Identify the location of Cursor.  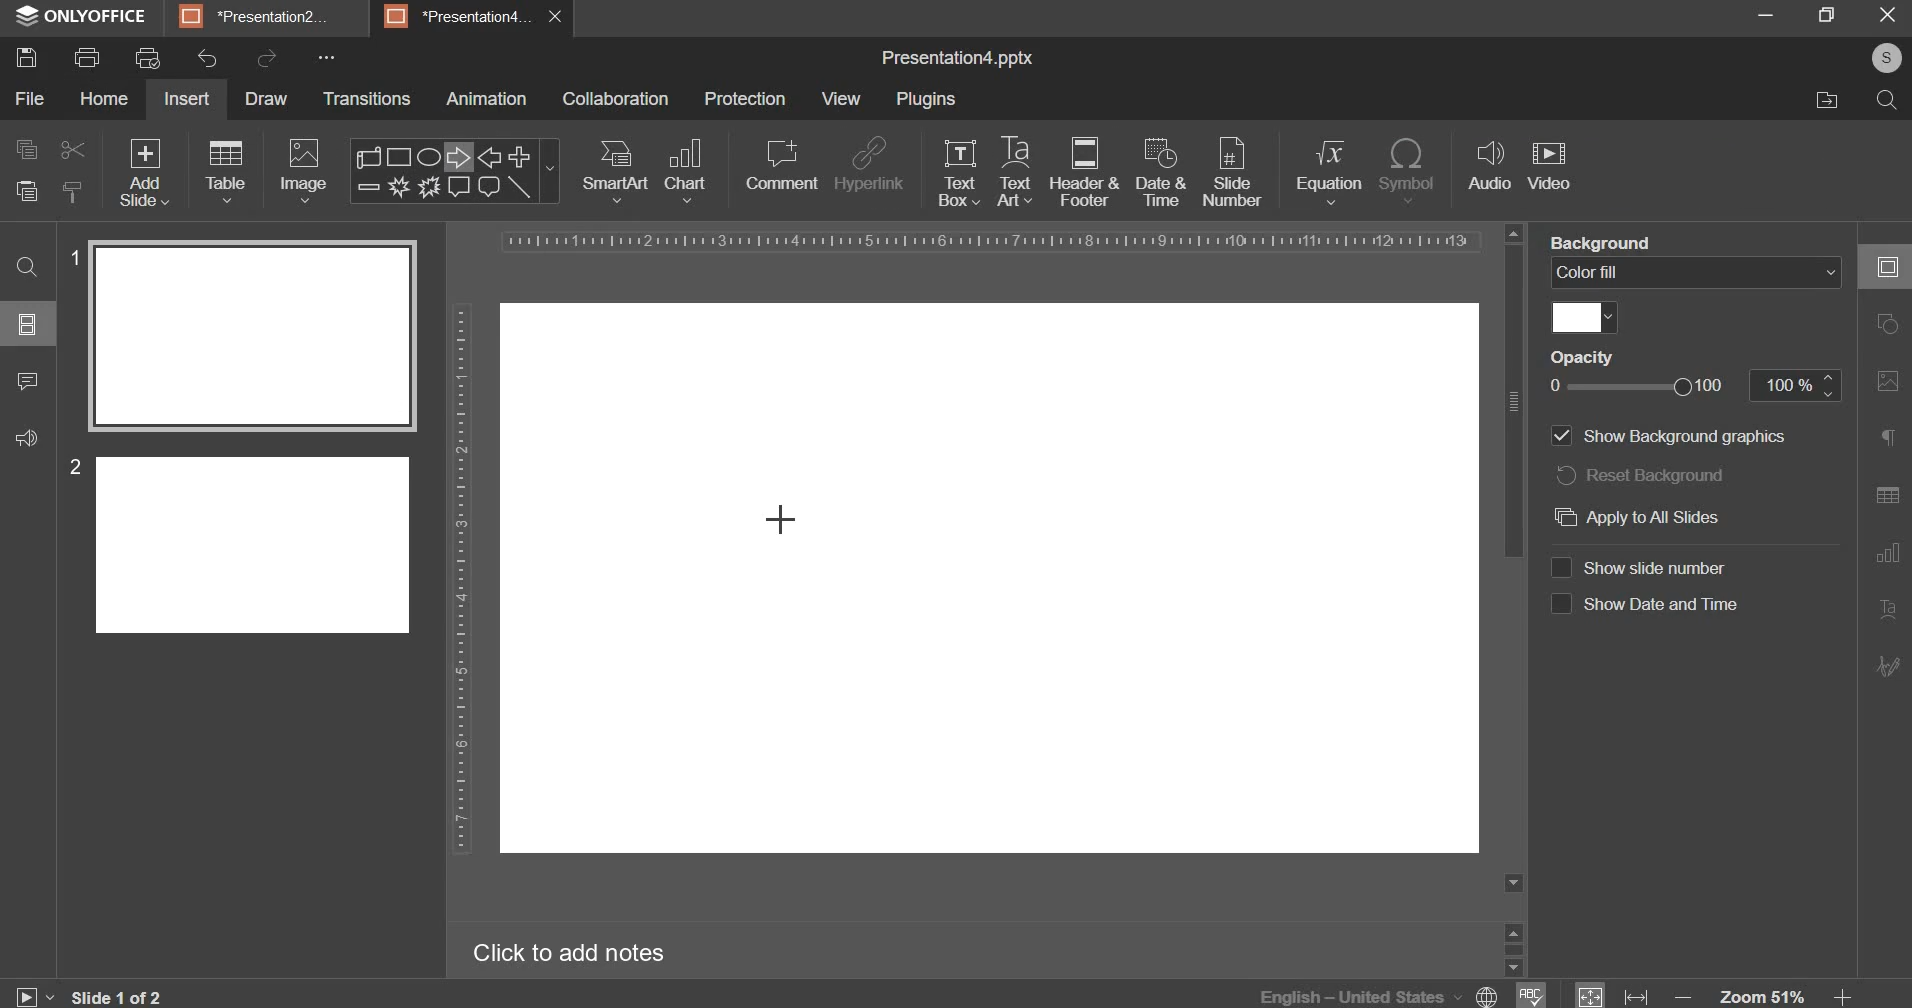
(782, 519).